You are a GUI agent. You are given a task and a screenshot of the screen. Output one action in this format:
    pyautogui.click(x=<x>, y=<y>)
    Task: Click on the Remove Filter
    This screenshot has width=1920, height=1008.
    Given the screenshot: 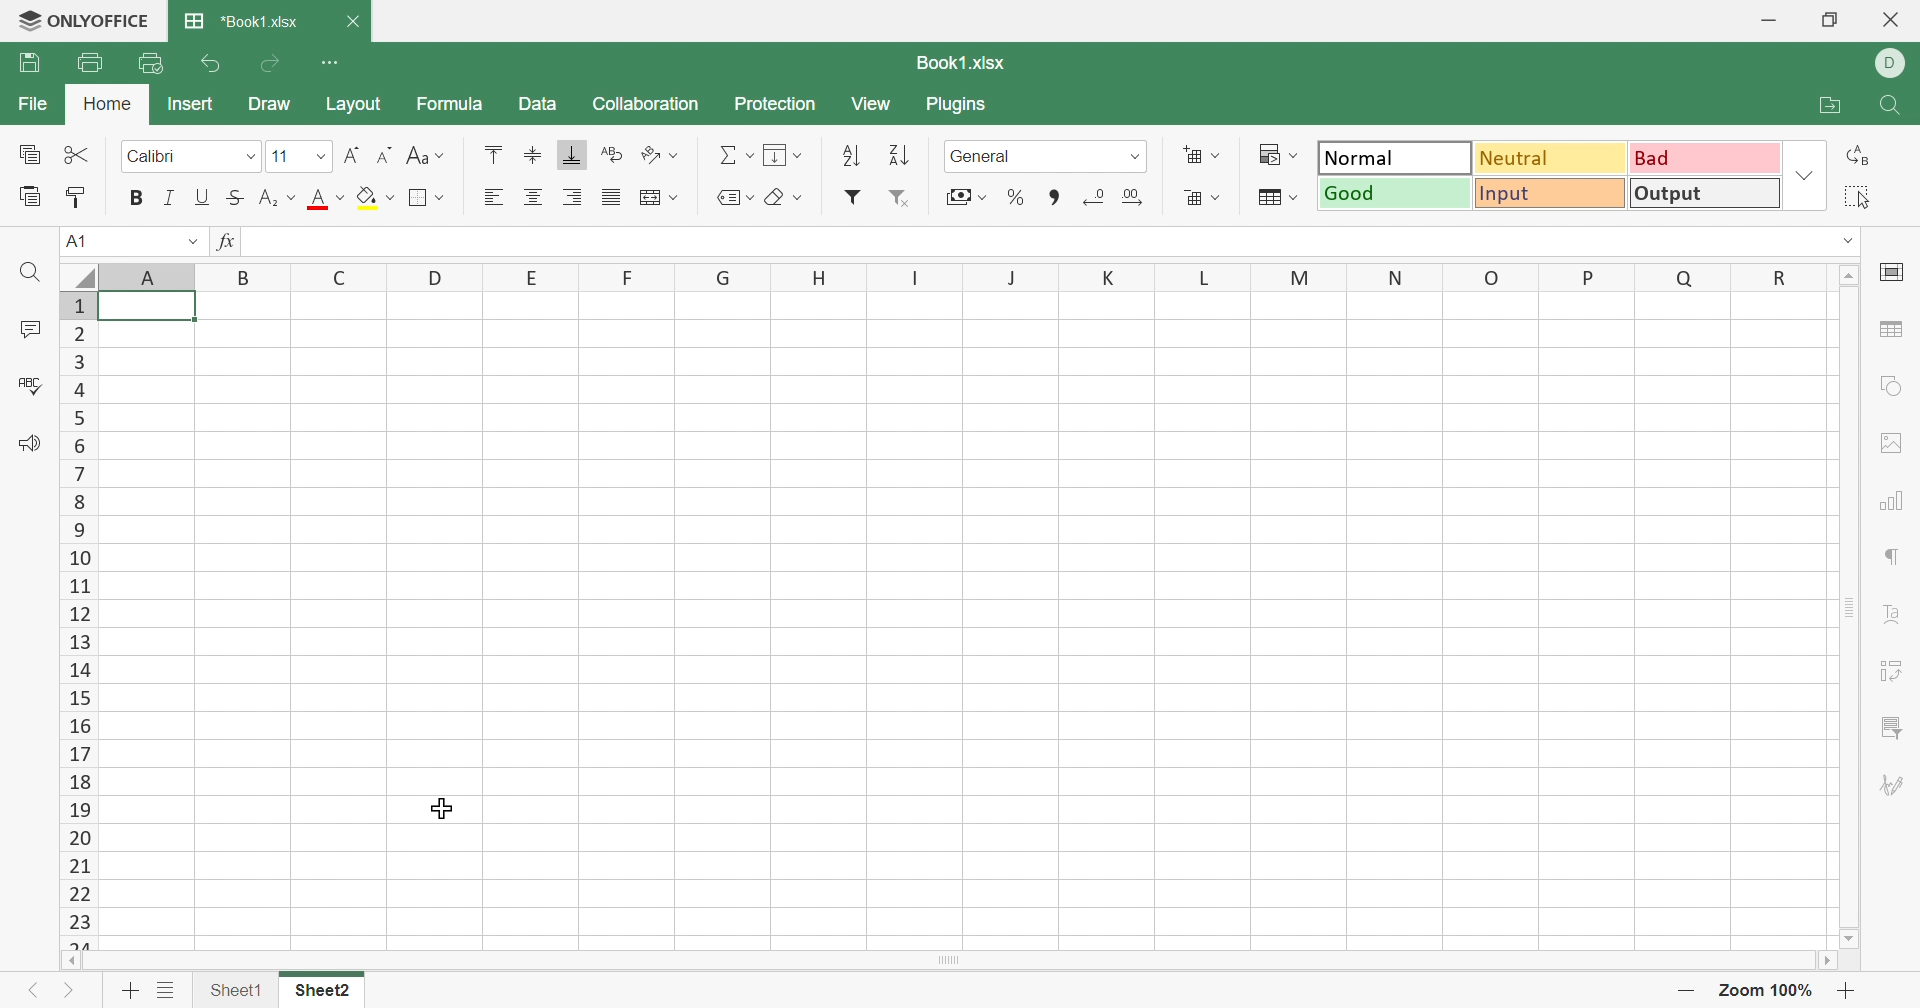 What is the action you would take?
    pyautogui.click(x=898, y=197)
    